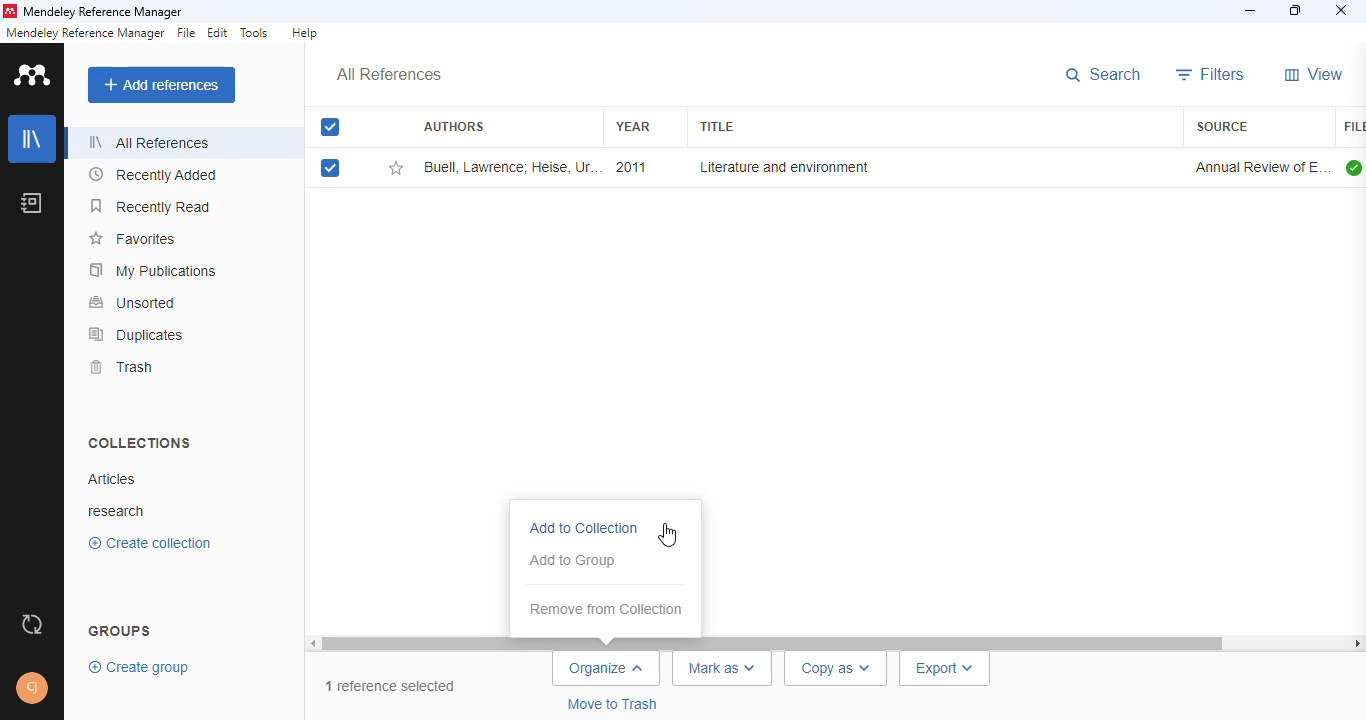 The height and width of the screenshot is (720, 1366). I want to click on remove from collection, so click(606, 609).